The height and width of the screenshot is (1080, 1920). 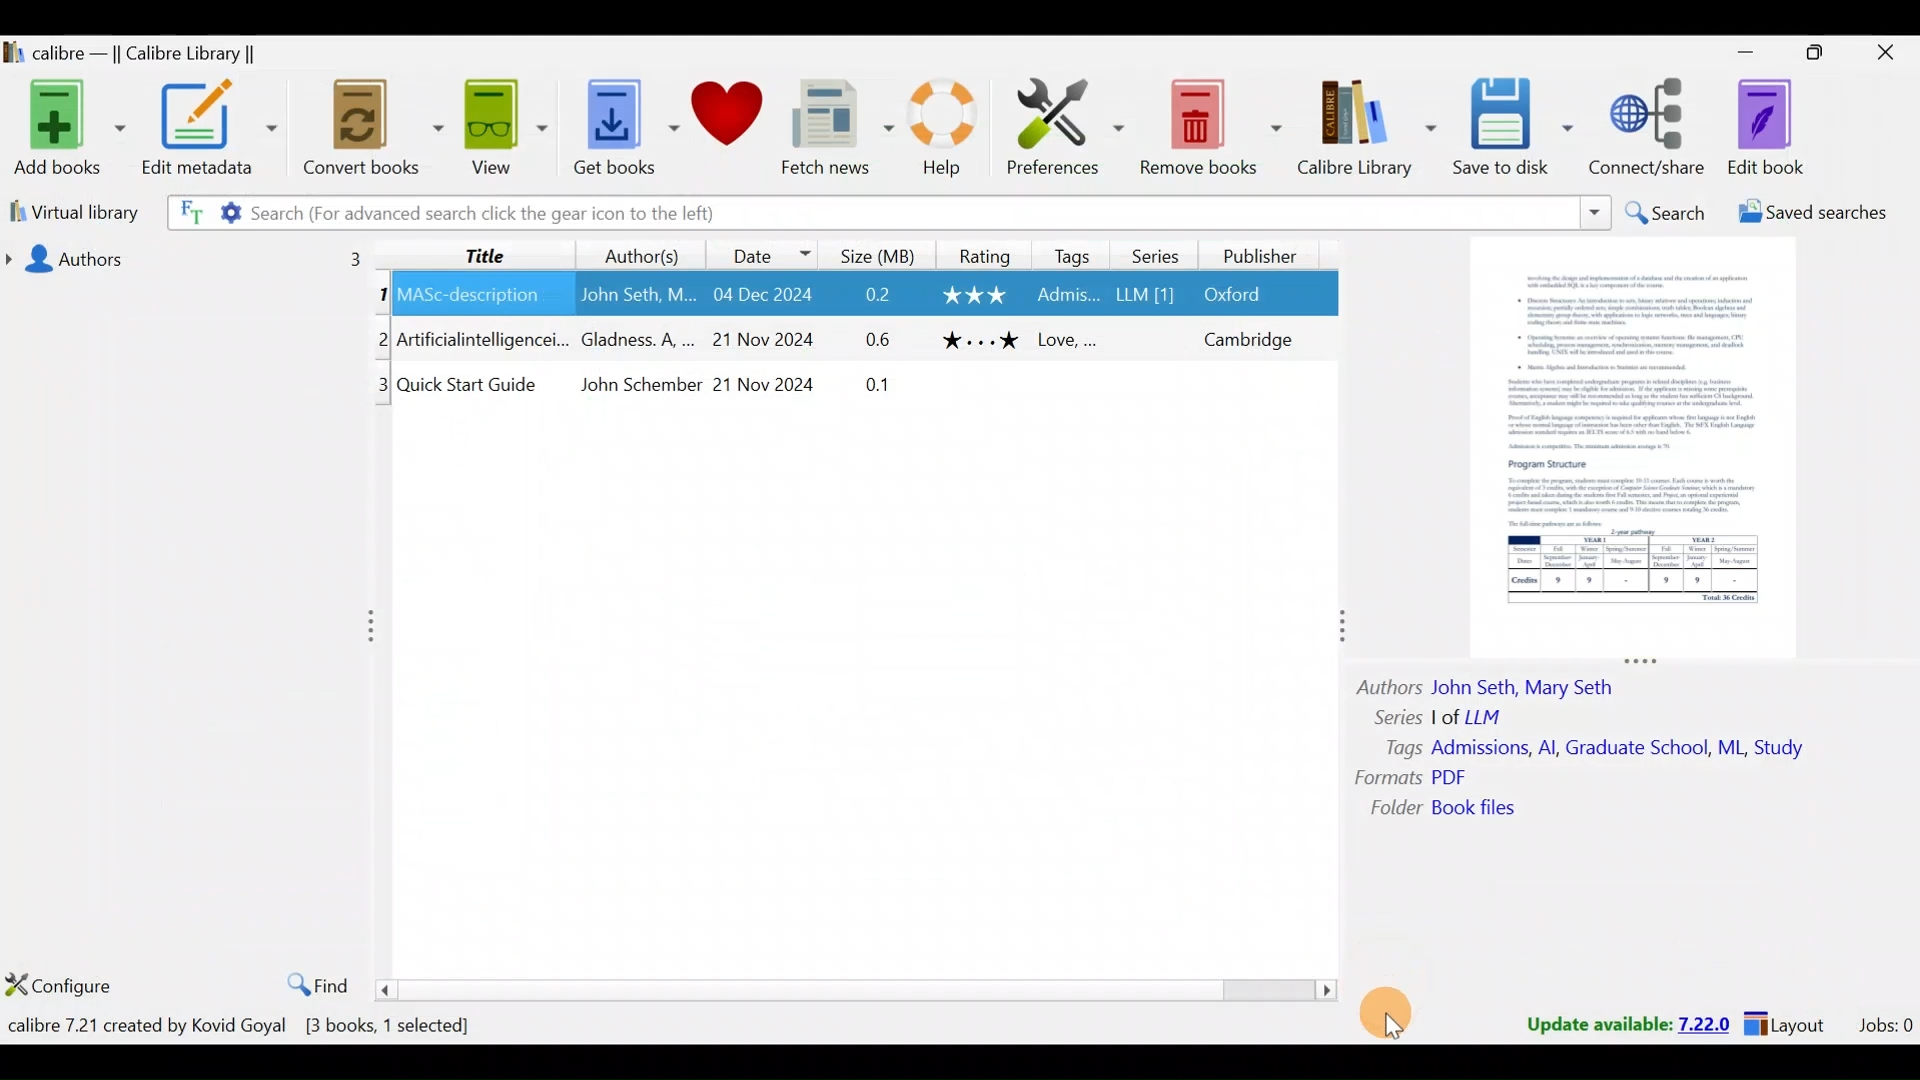 I want to click on Authors, so click(x=645, y=253).